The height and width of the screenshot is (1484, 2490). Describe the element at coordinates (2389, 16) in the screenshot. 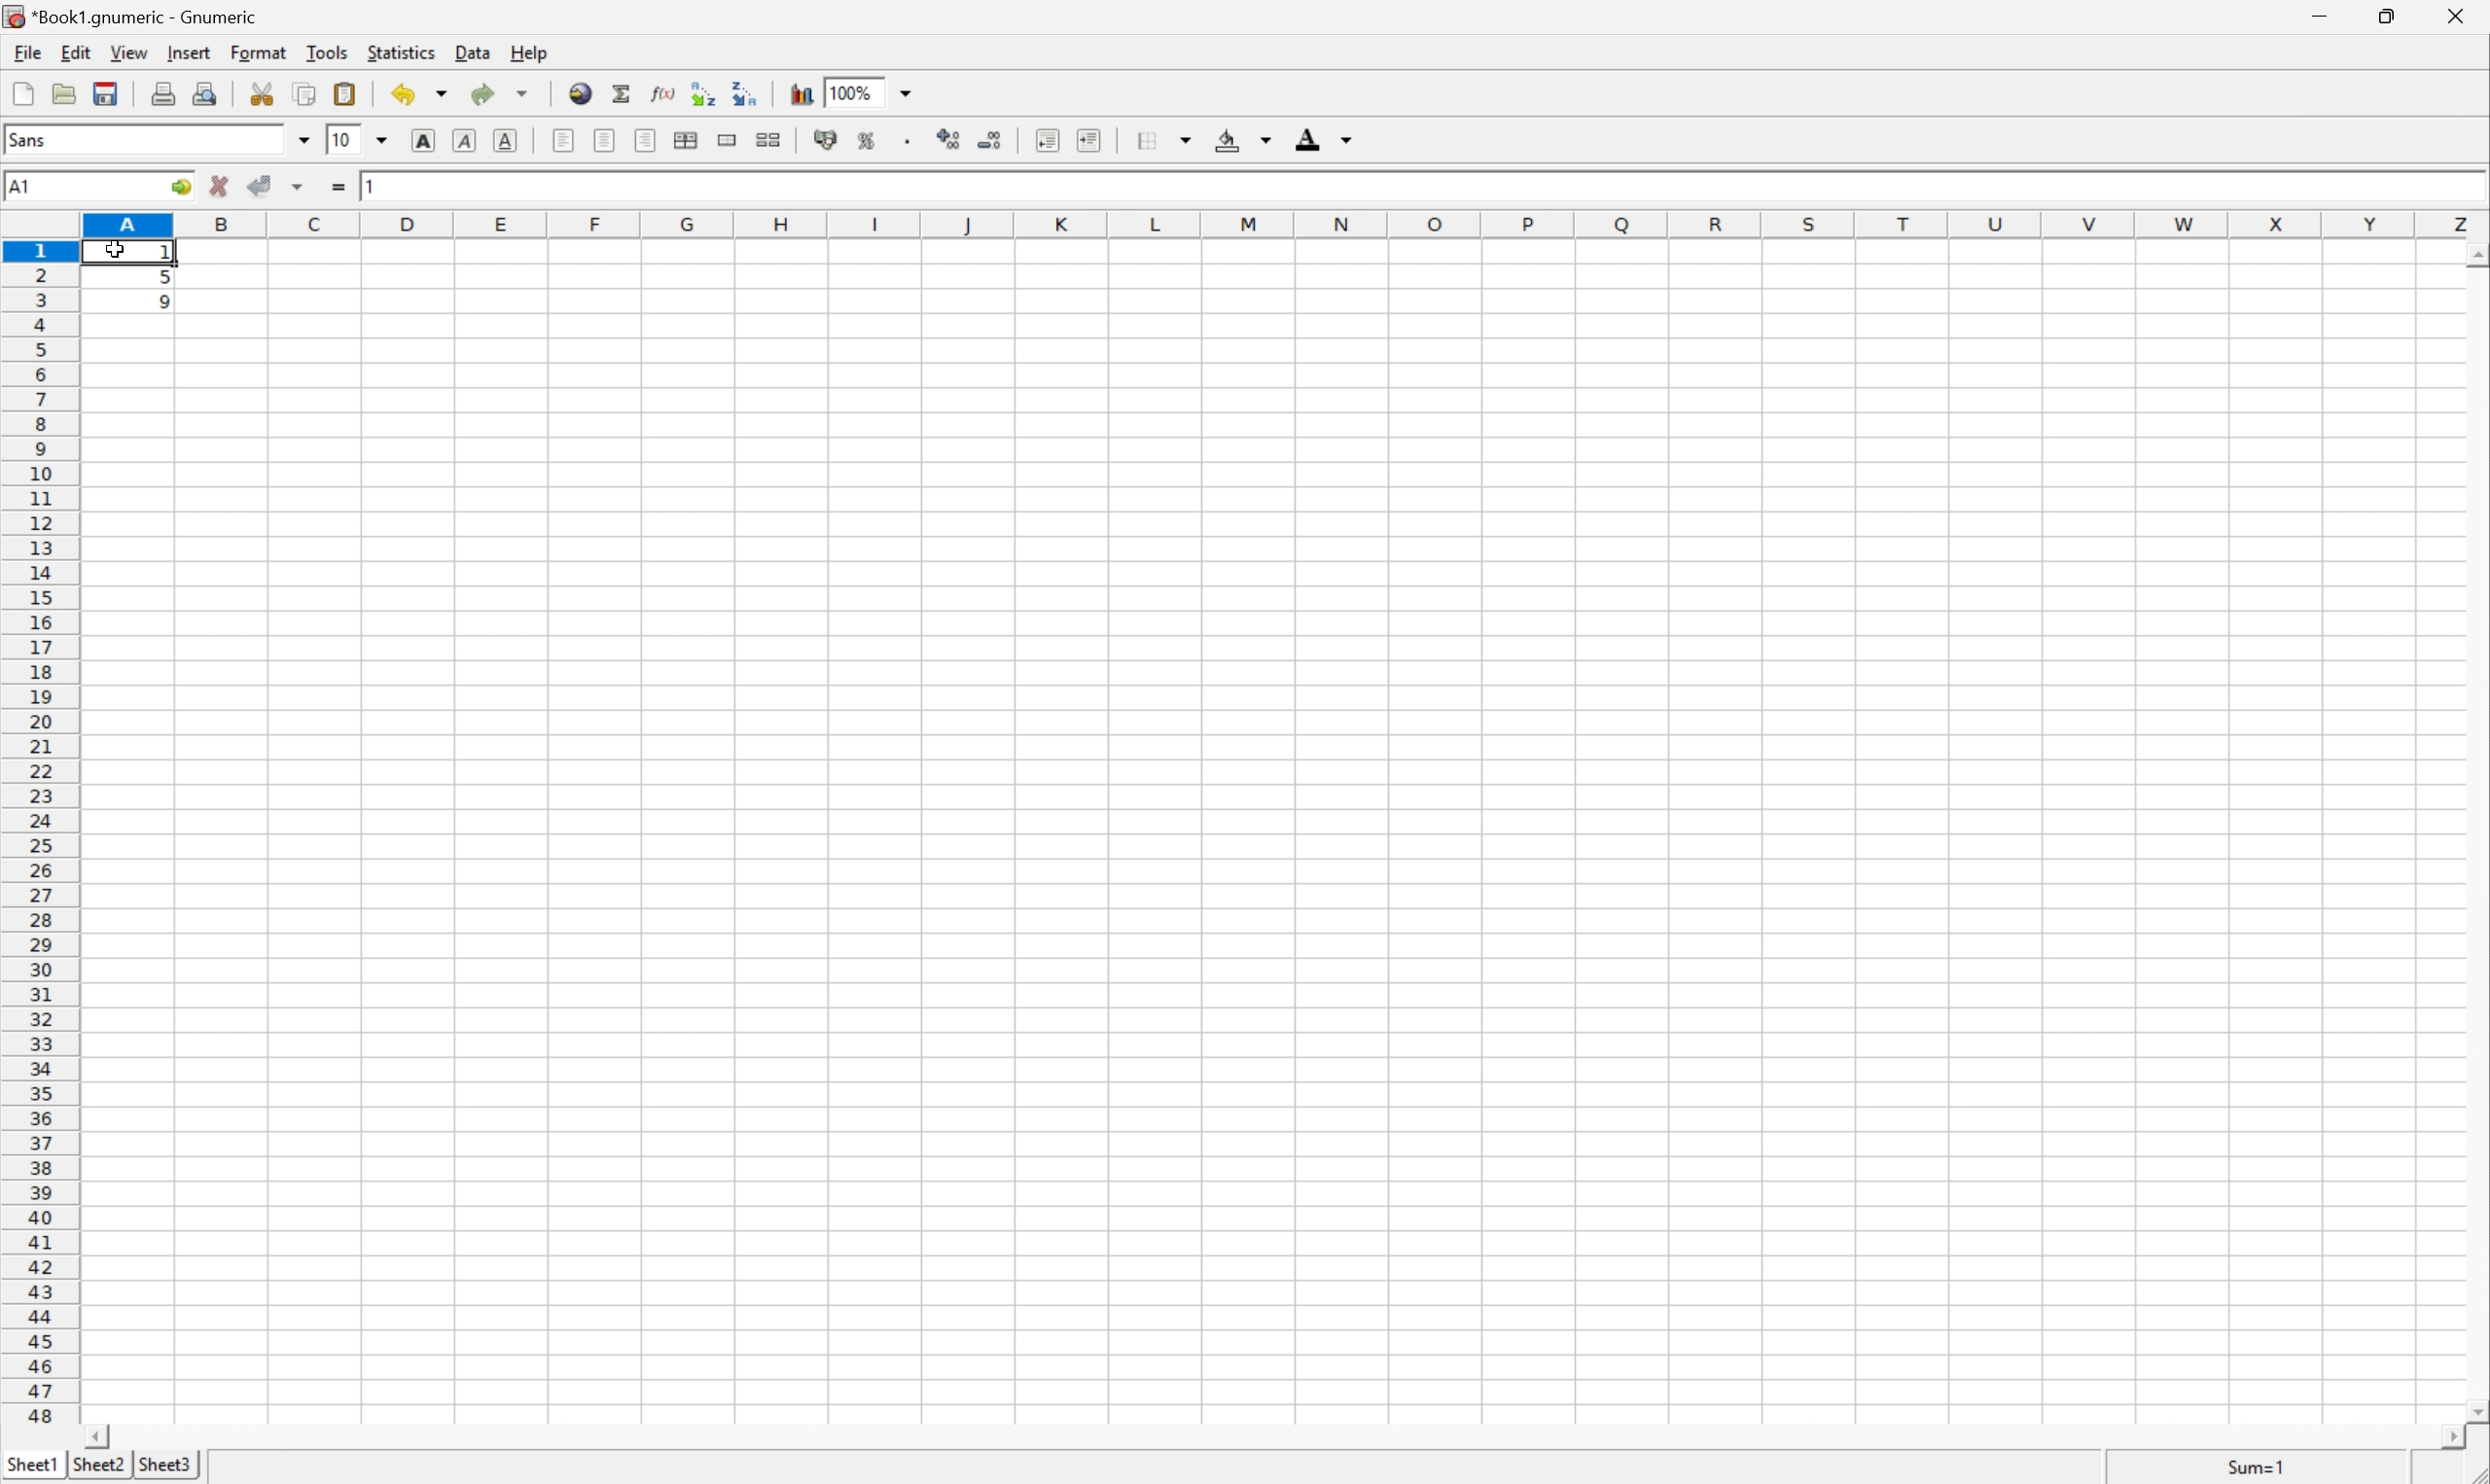

I see `restore down` at that location.